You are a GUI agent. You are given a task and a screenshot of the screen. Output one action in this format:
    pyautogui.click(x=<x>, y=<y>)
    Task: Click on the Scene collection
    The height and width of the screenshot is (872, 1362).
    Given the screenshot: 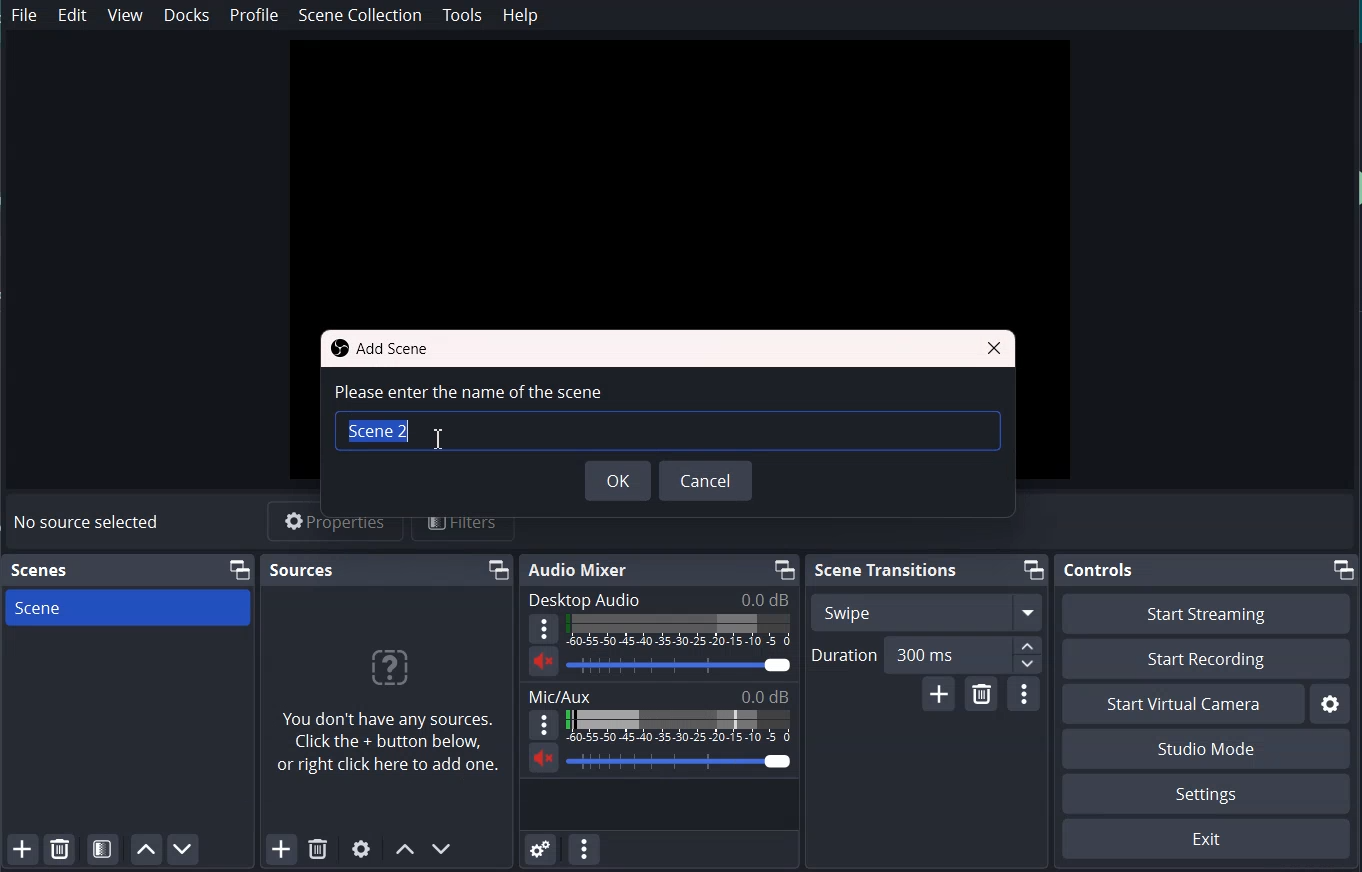 What is the action you would take?
    pyautogui.click(x=360, y=15)
    